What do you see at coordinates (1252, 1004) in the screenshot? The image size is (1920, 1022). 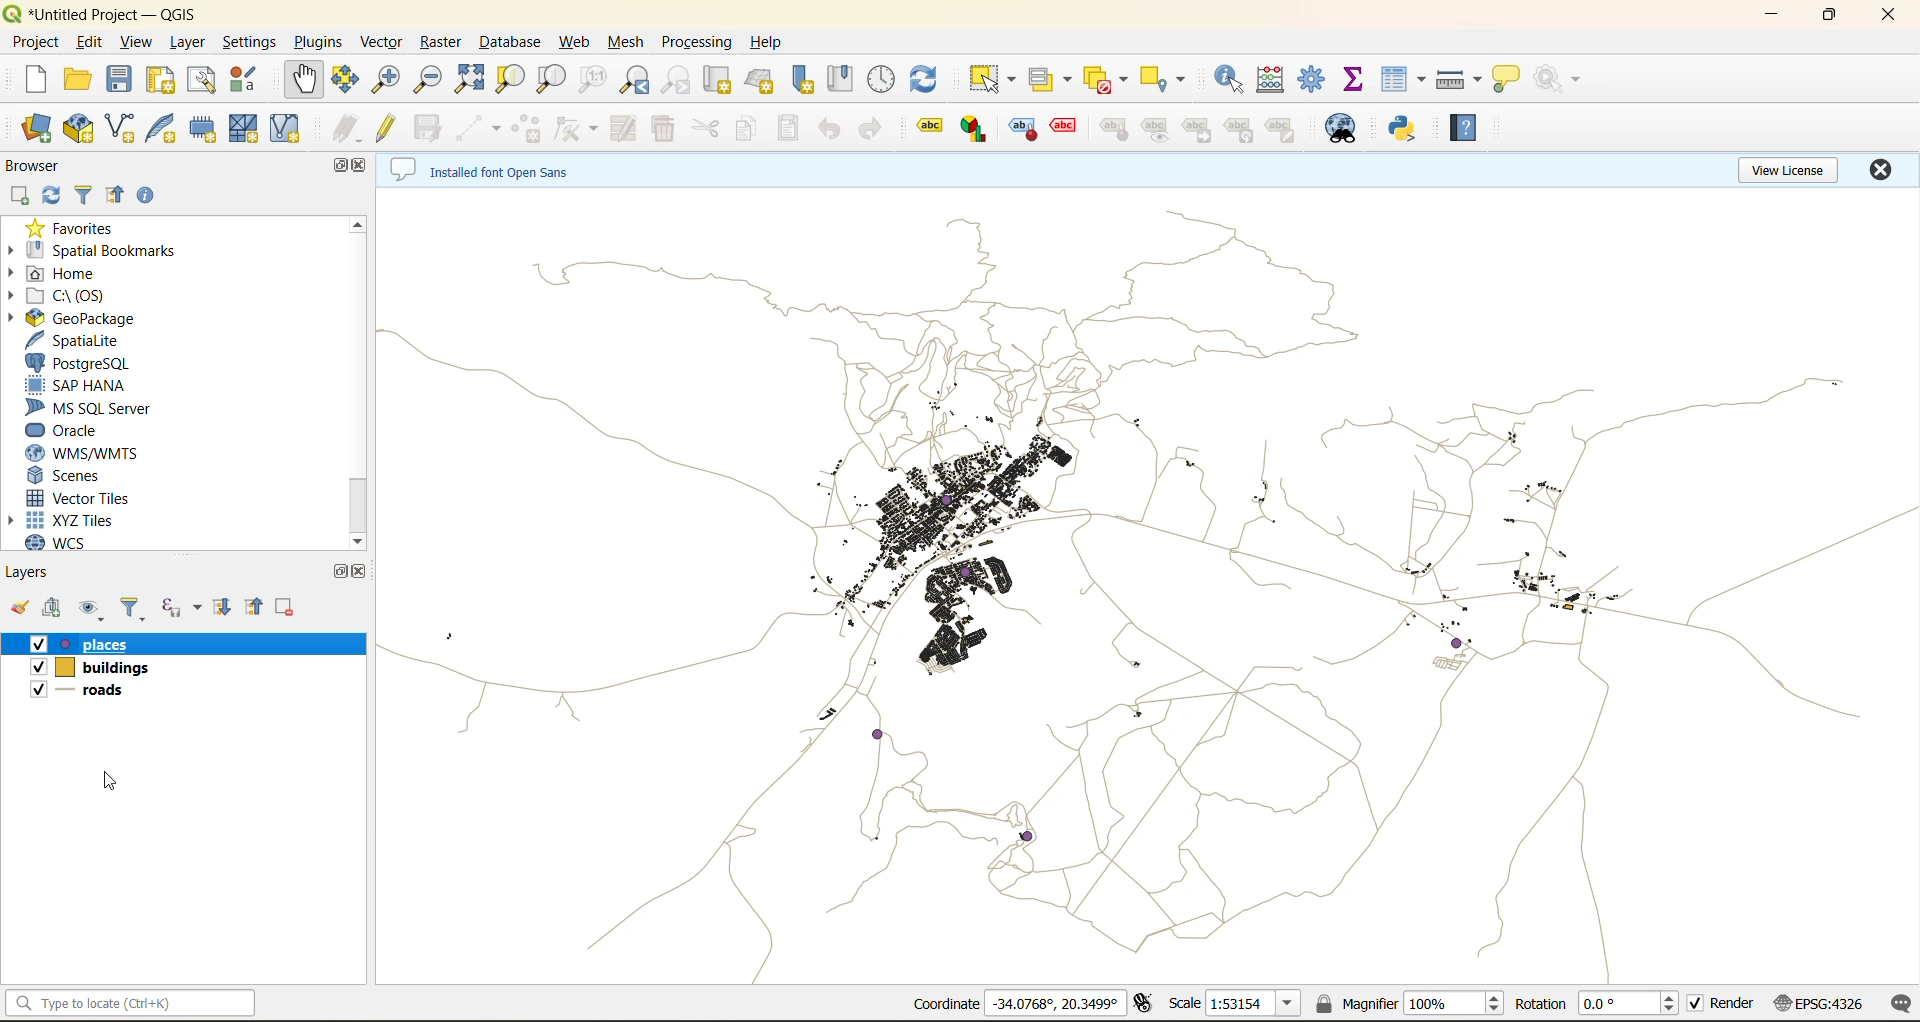 I see `scale` at bounding box center [1252, 1004].